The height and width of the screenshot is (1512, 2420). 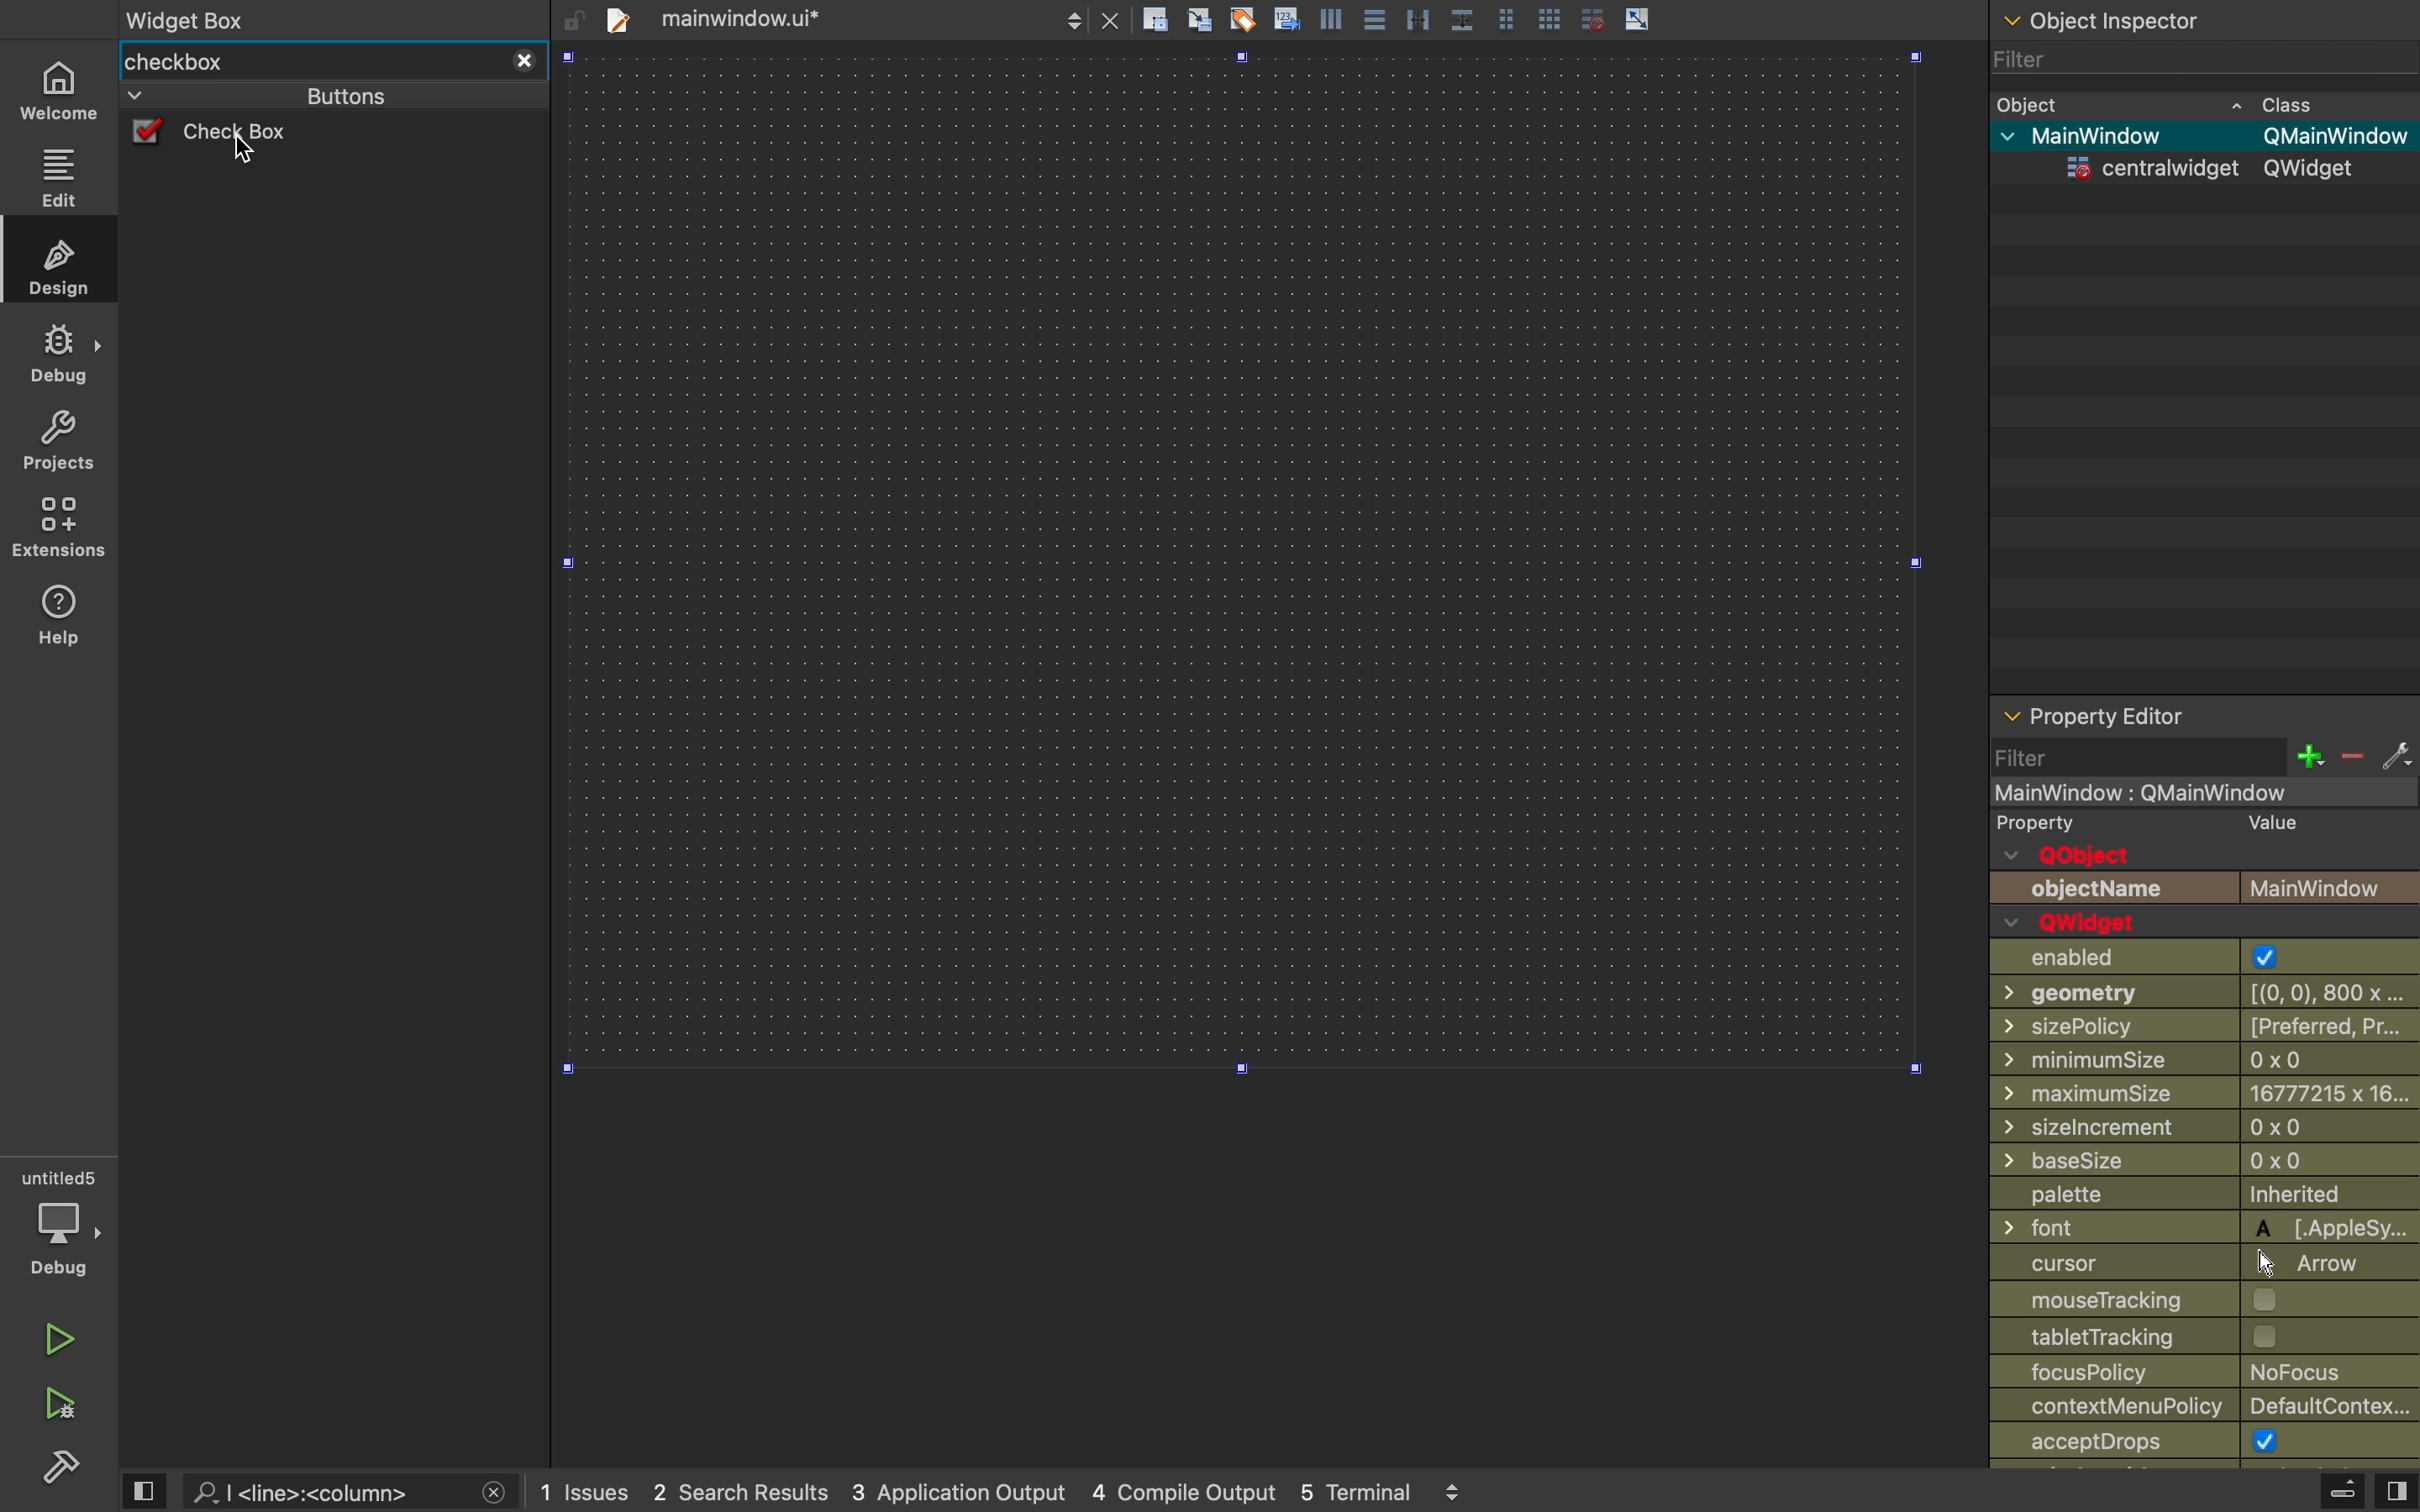 I want to click on accept drops, so click(x=2170, y=1443).